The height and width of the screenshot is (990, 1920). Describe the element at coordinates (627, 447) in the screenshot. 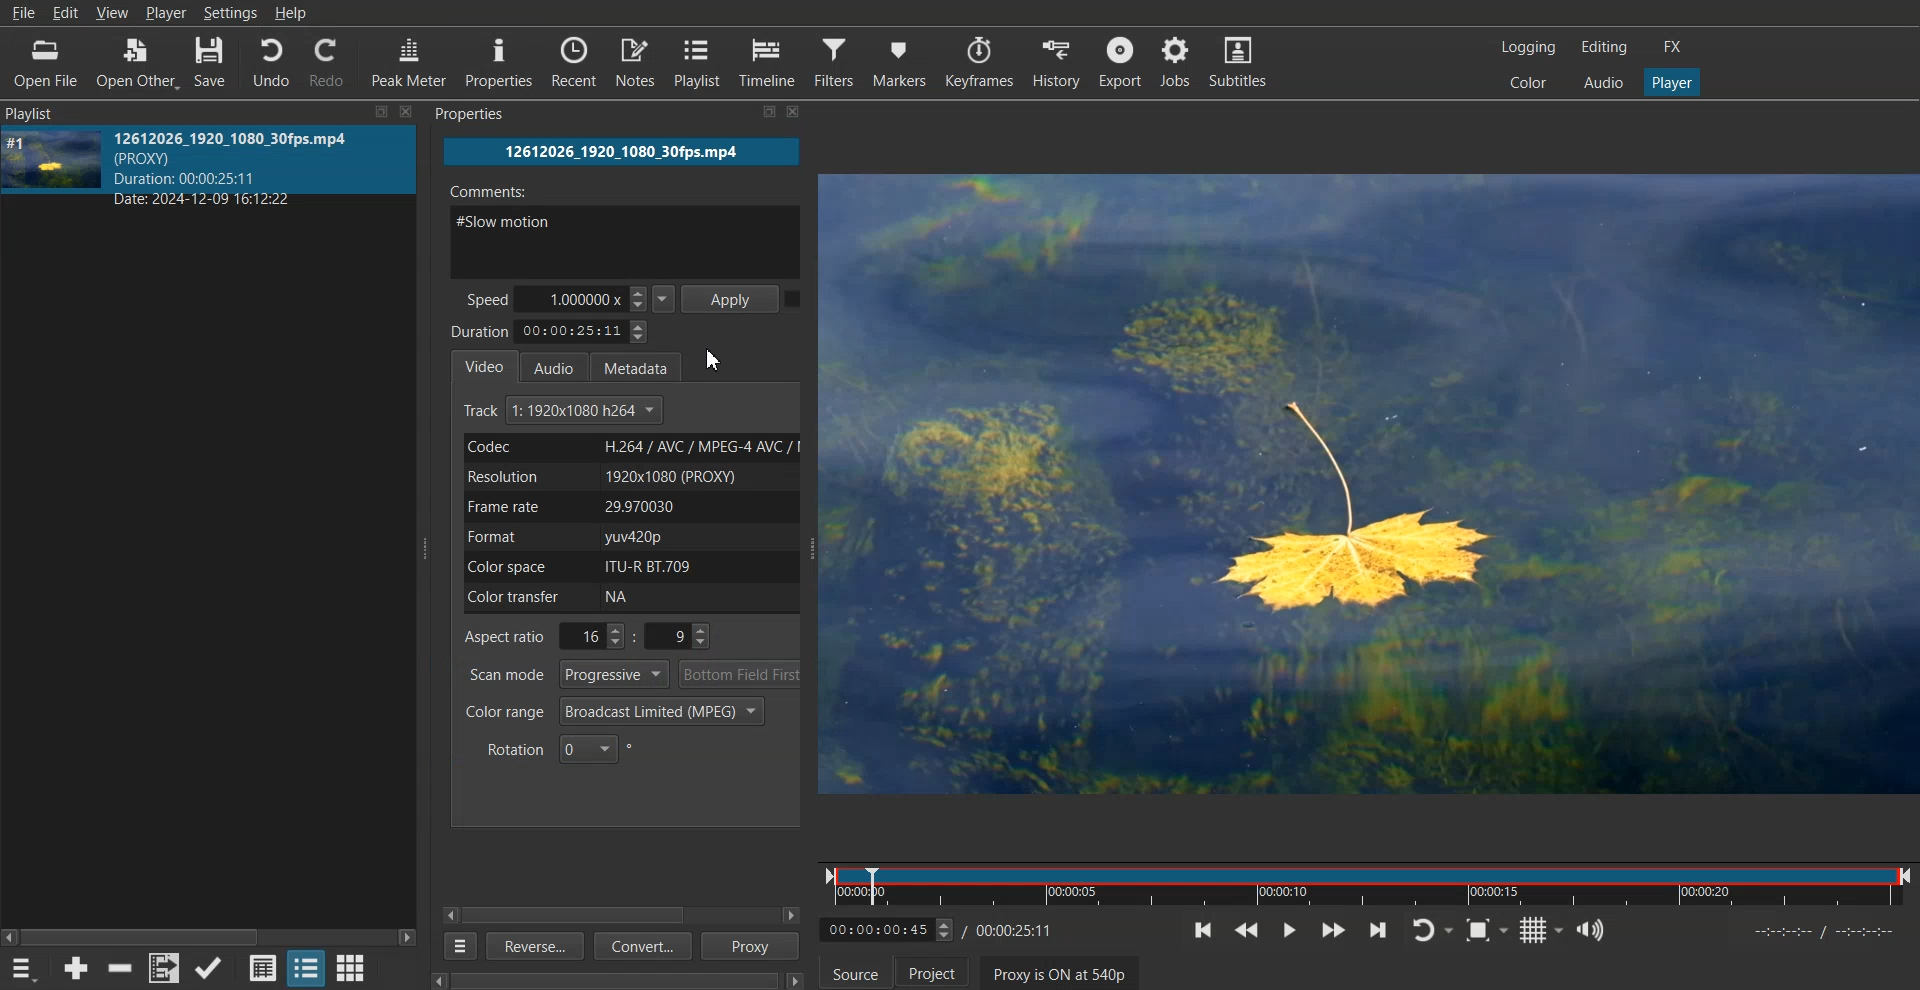

I see `Codec` at that location.